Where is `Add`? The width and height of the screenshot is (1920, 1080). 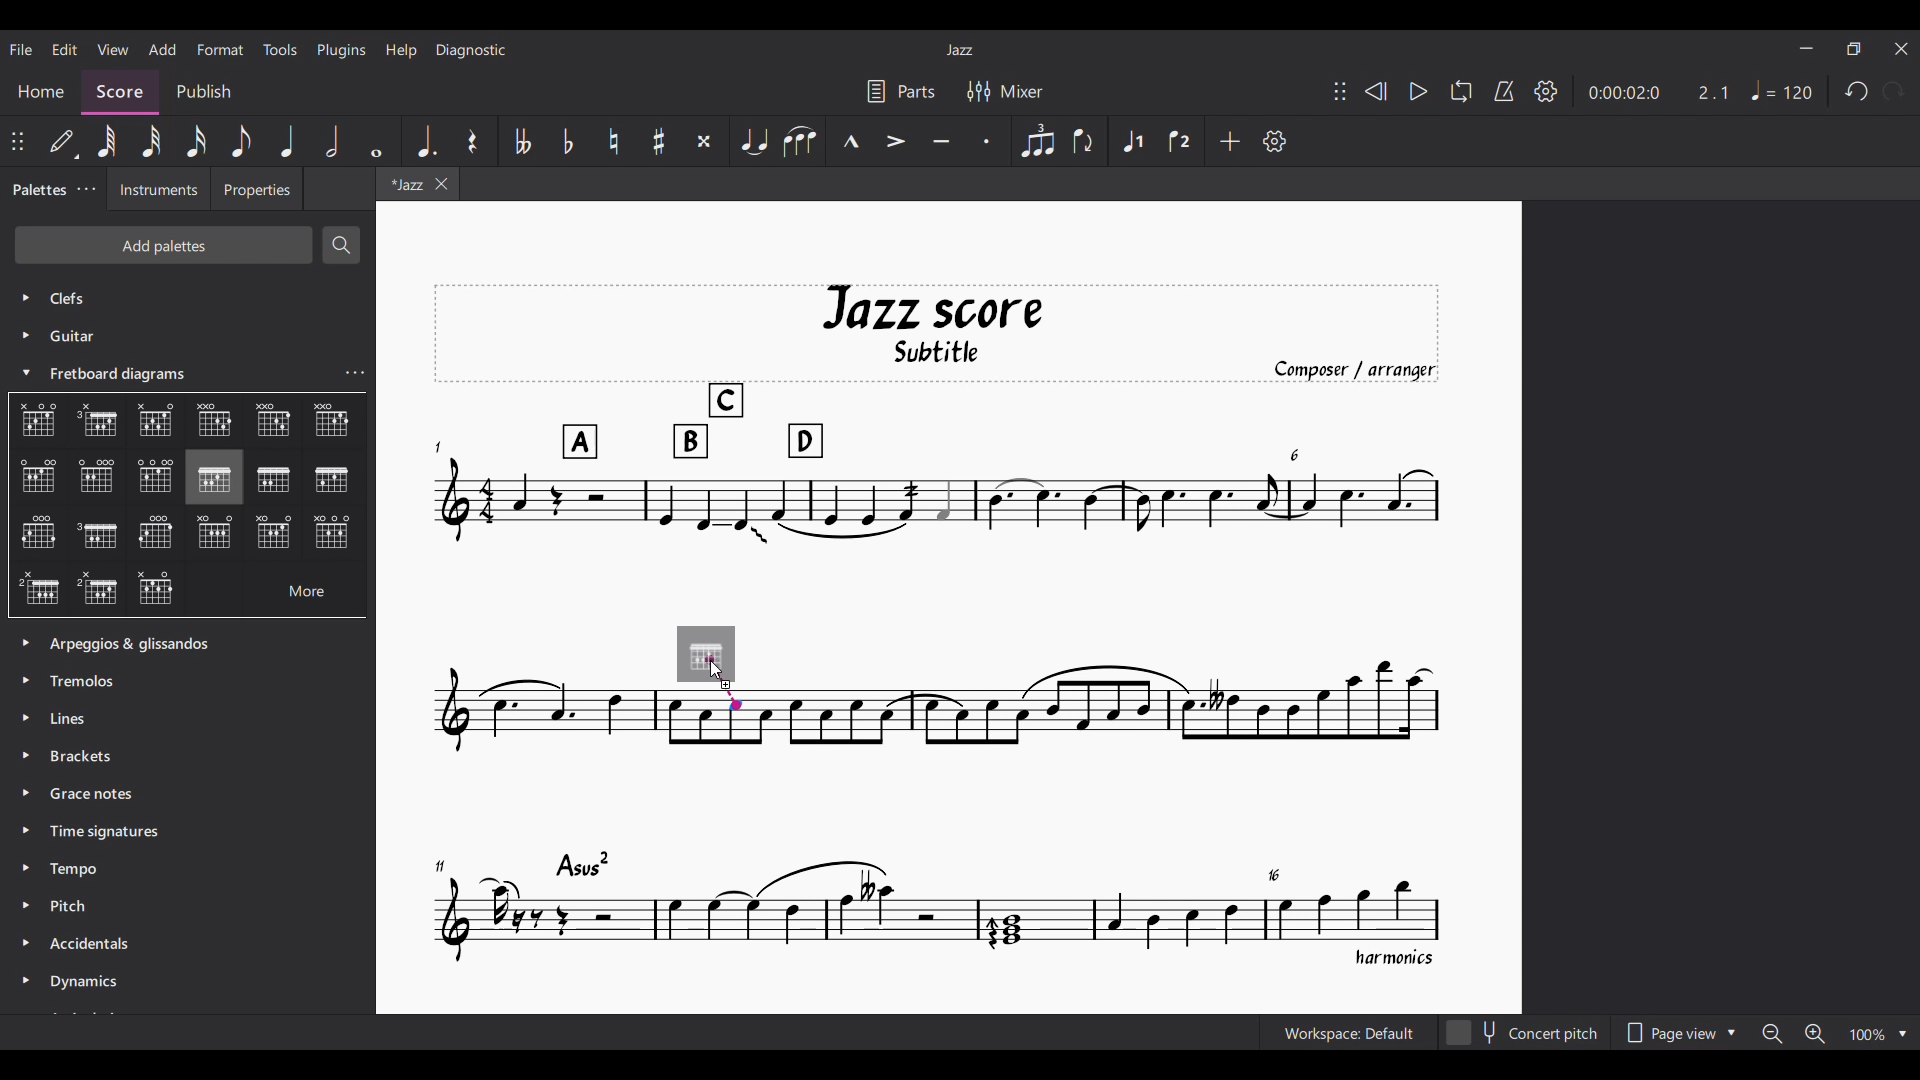
Add is located at coordinates (1230, 141).